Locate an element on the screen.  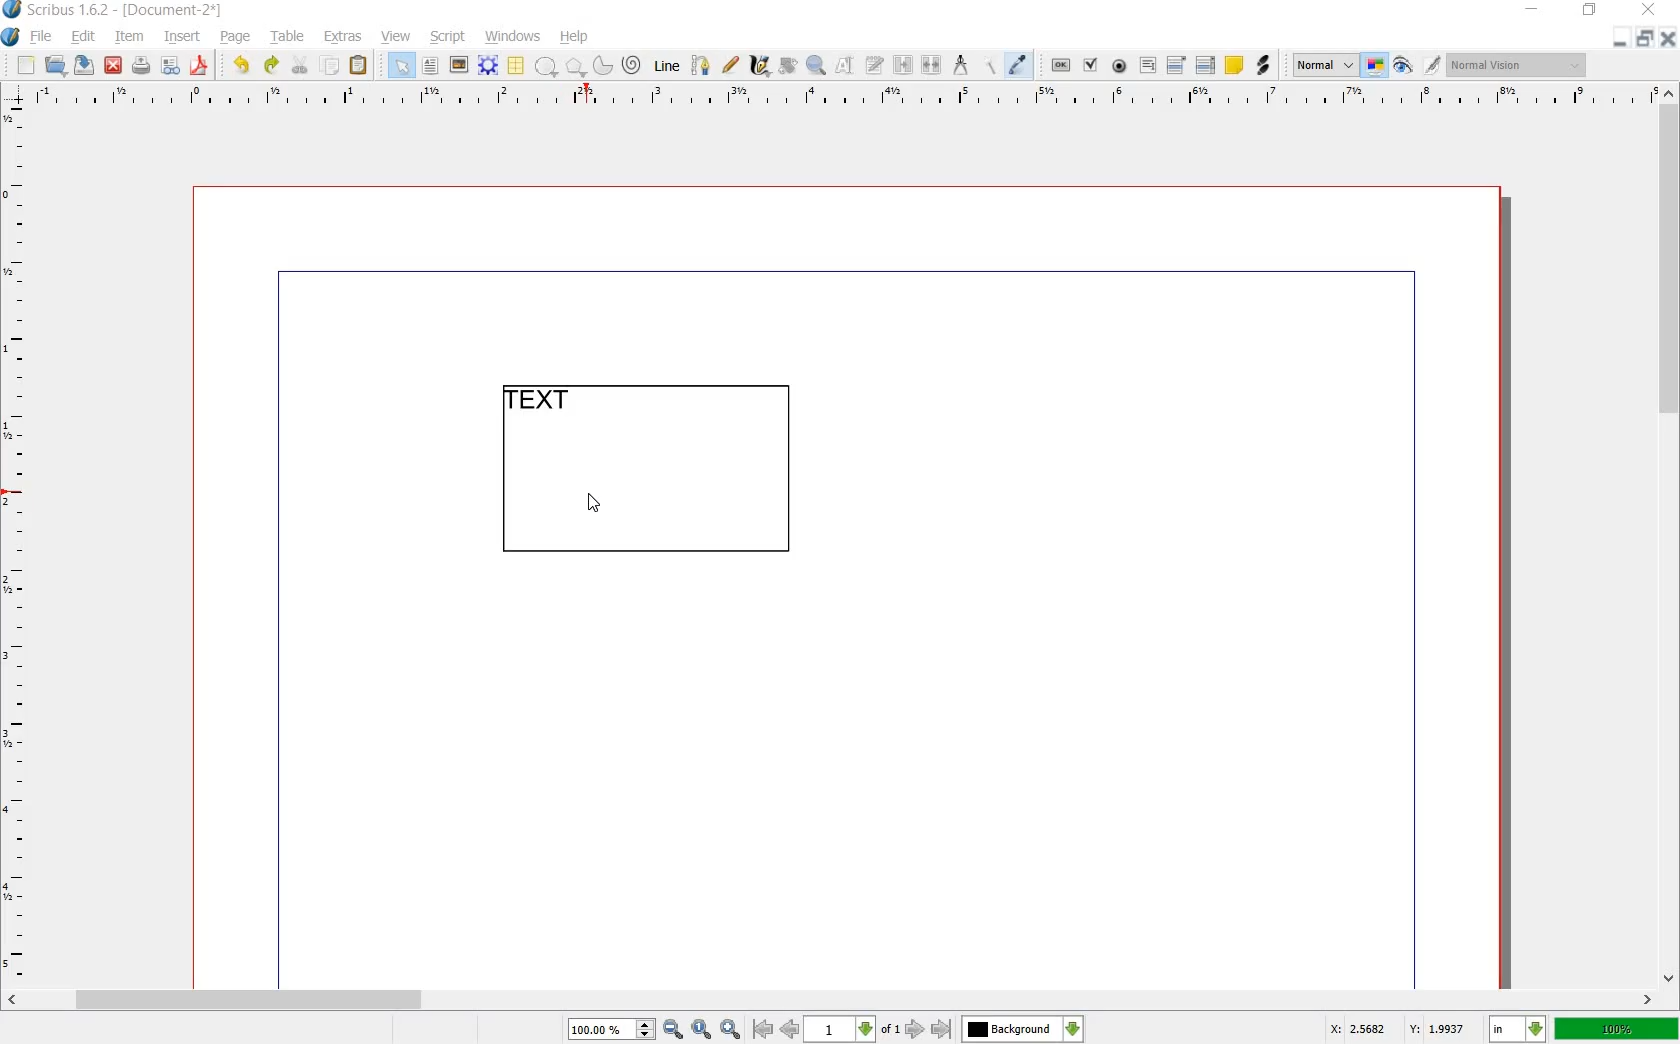
close is located at coordinates (1666, 38).